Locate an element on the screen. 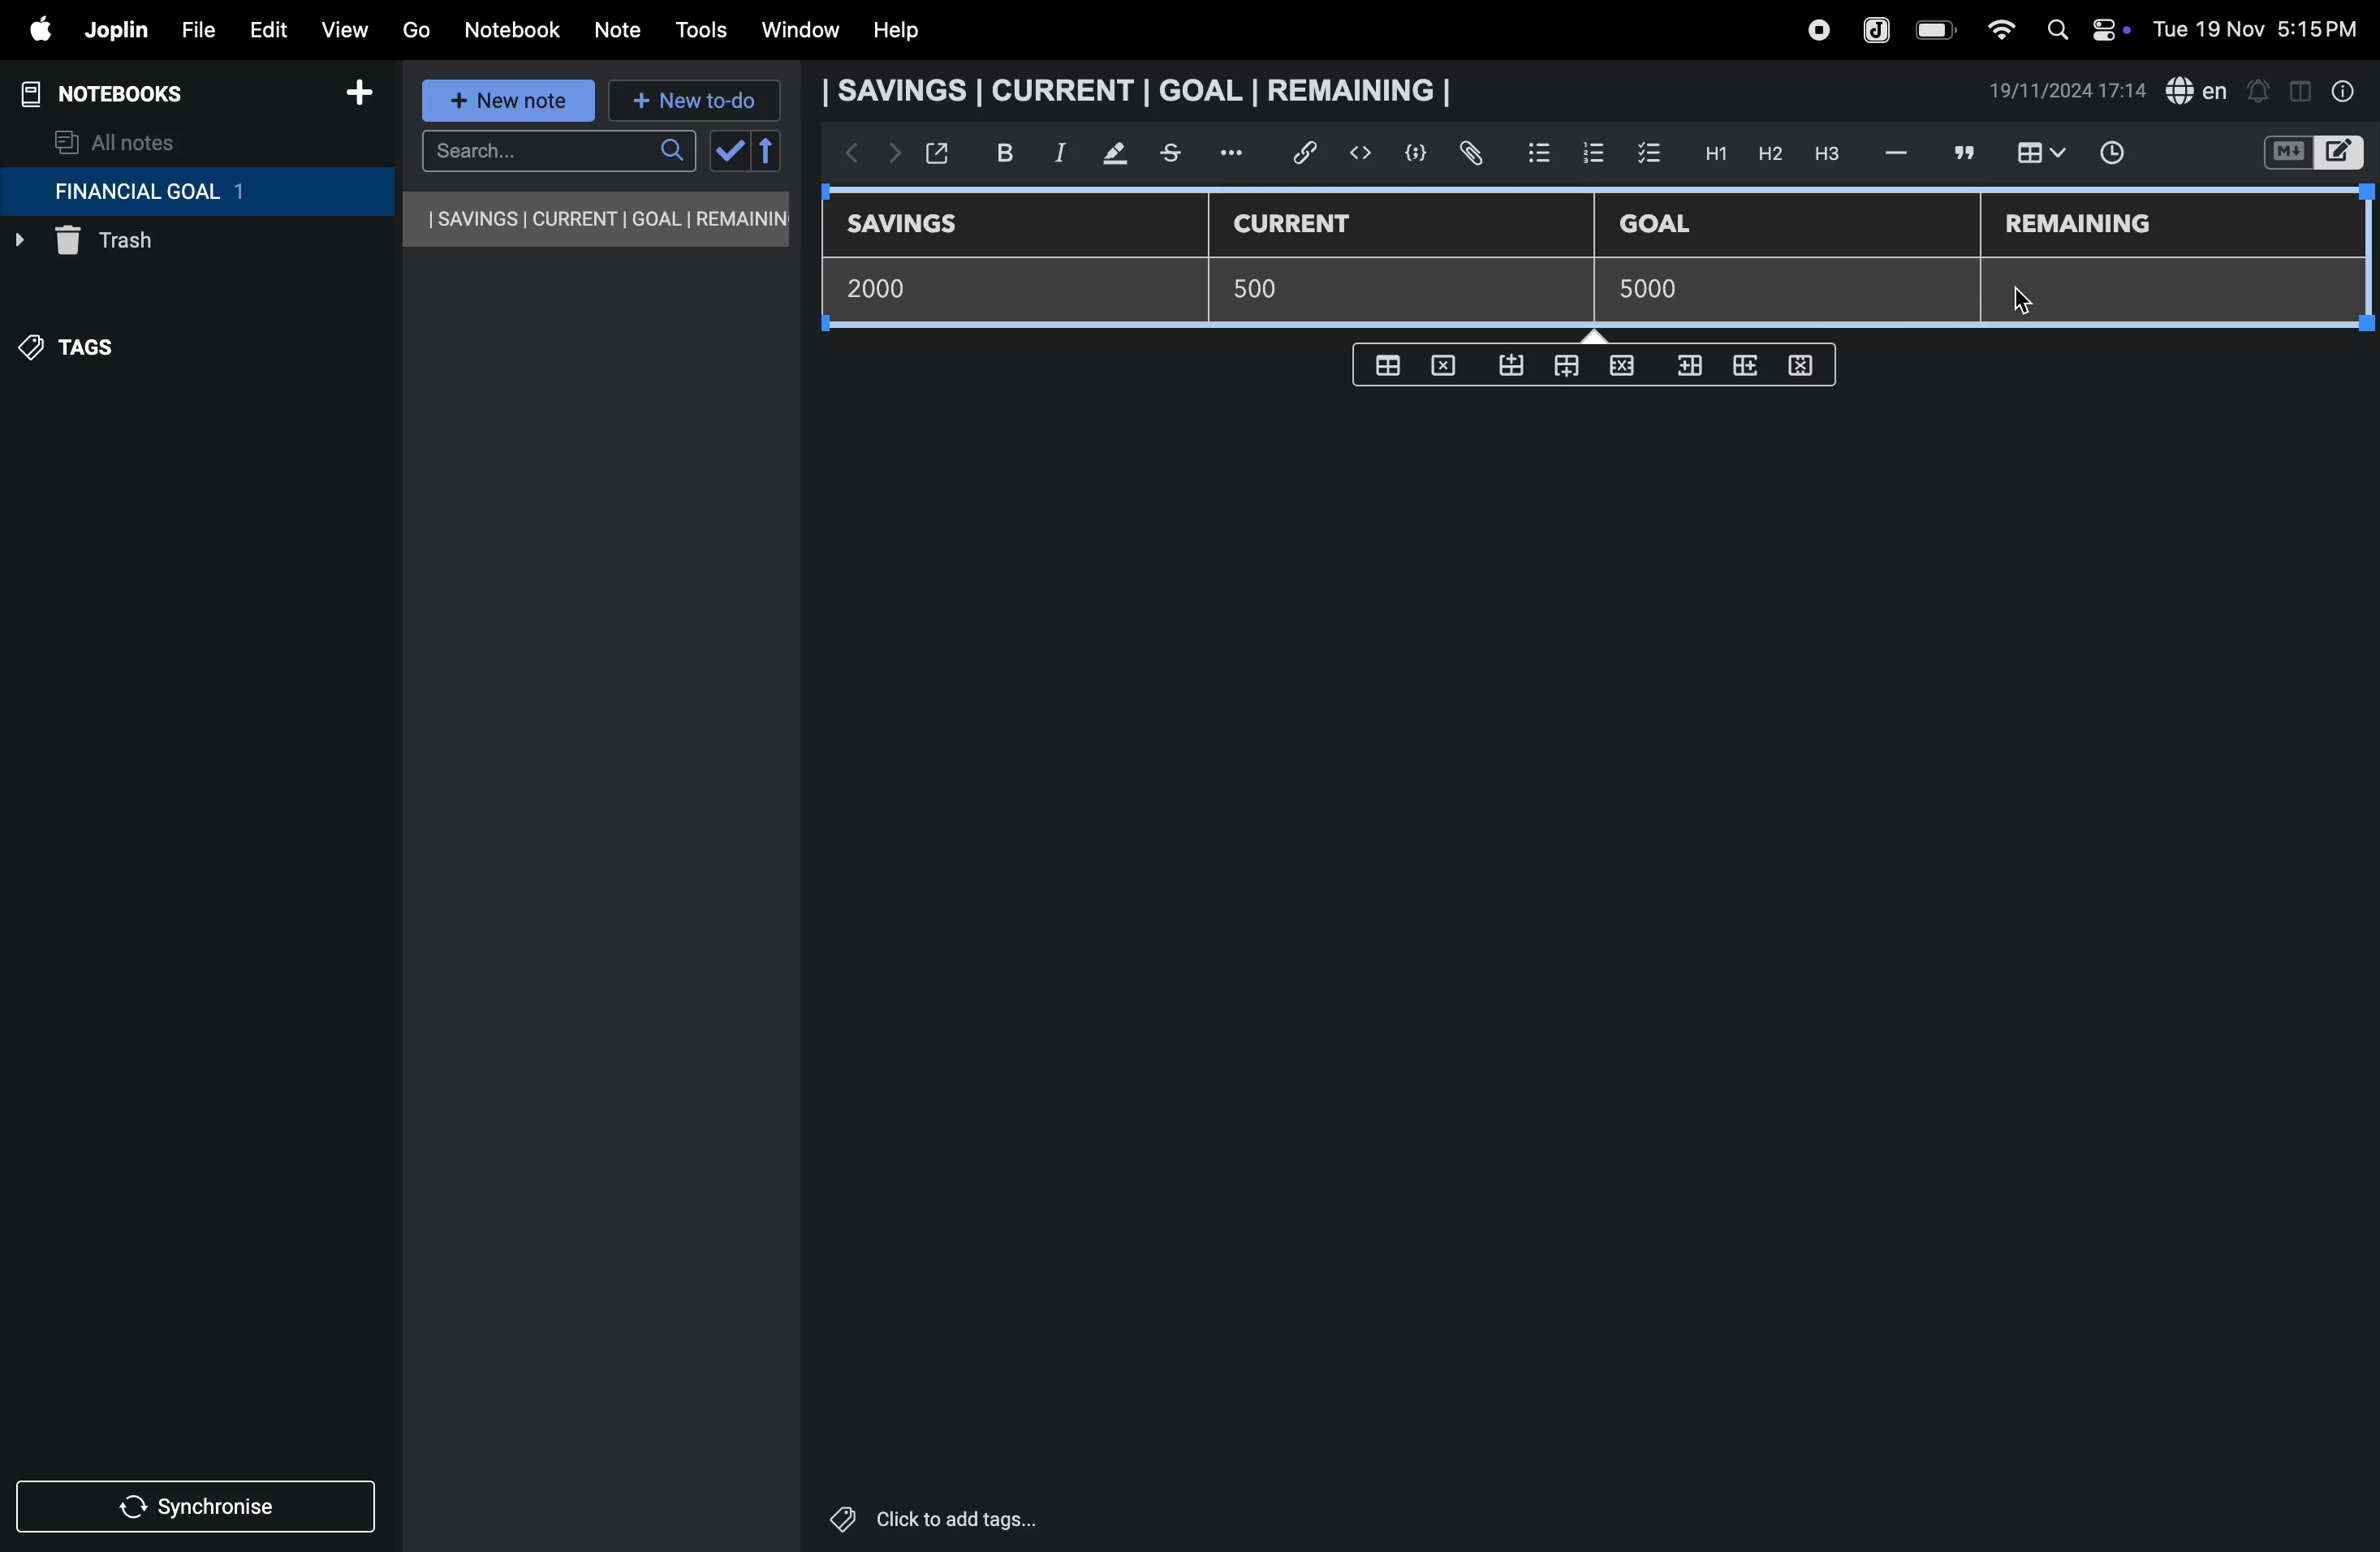 This screenshot has width=2380, height=1552. note is located at coordinates (621, 31).